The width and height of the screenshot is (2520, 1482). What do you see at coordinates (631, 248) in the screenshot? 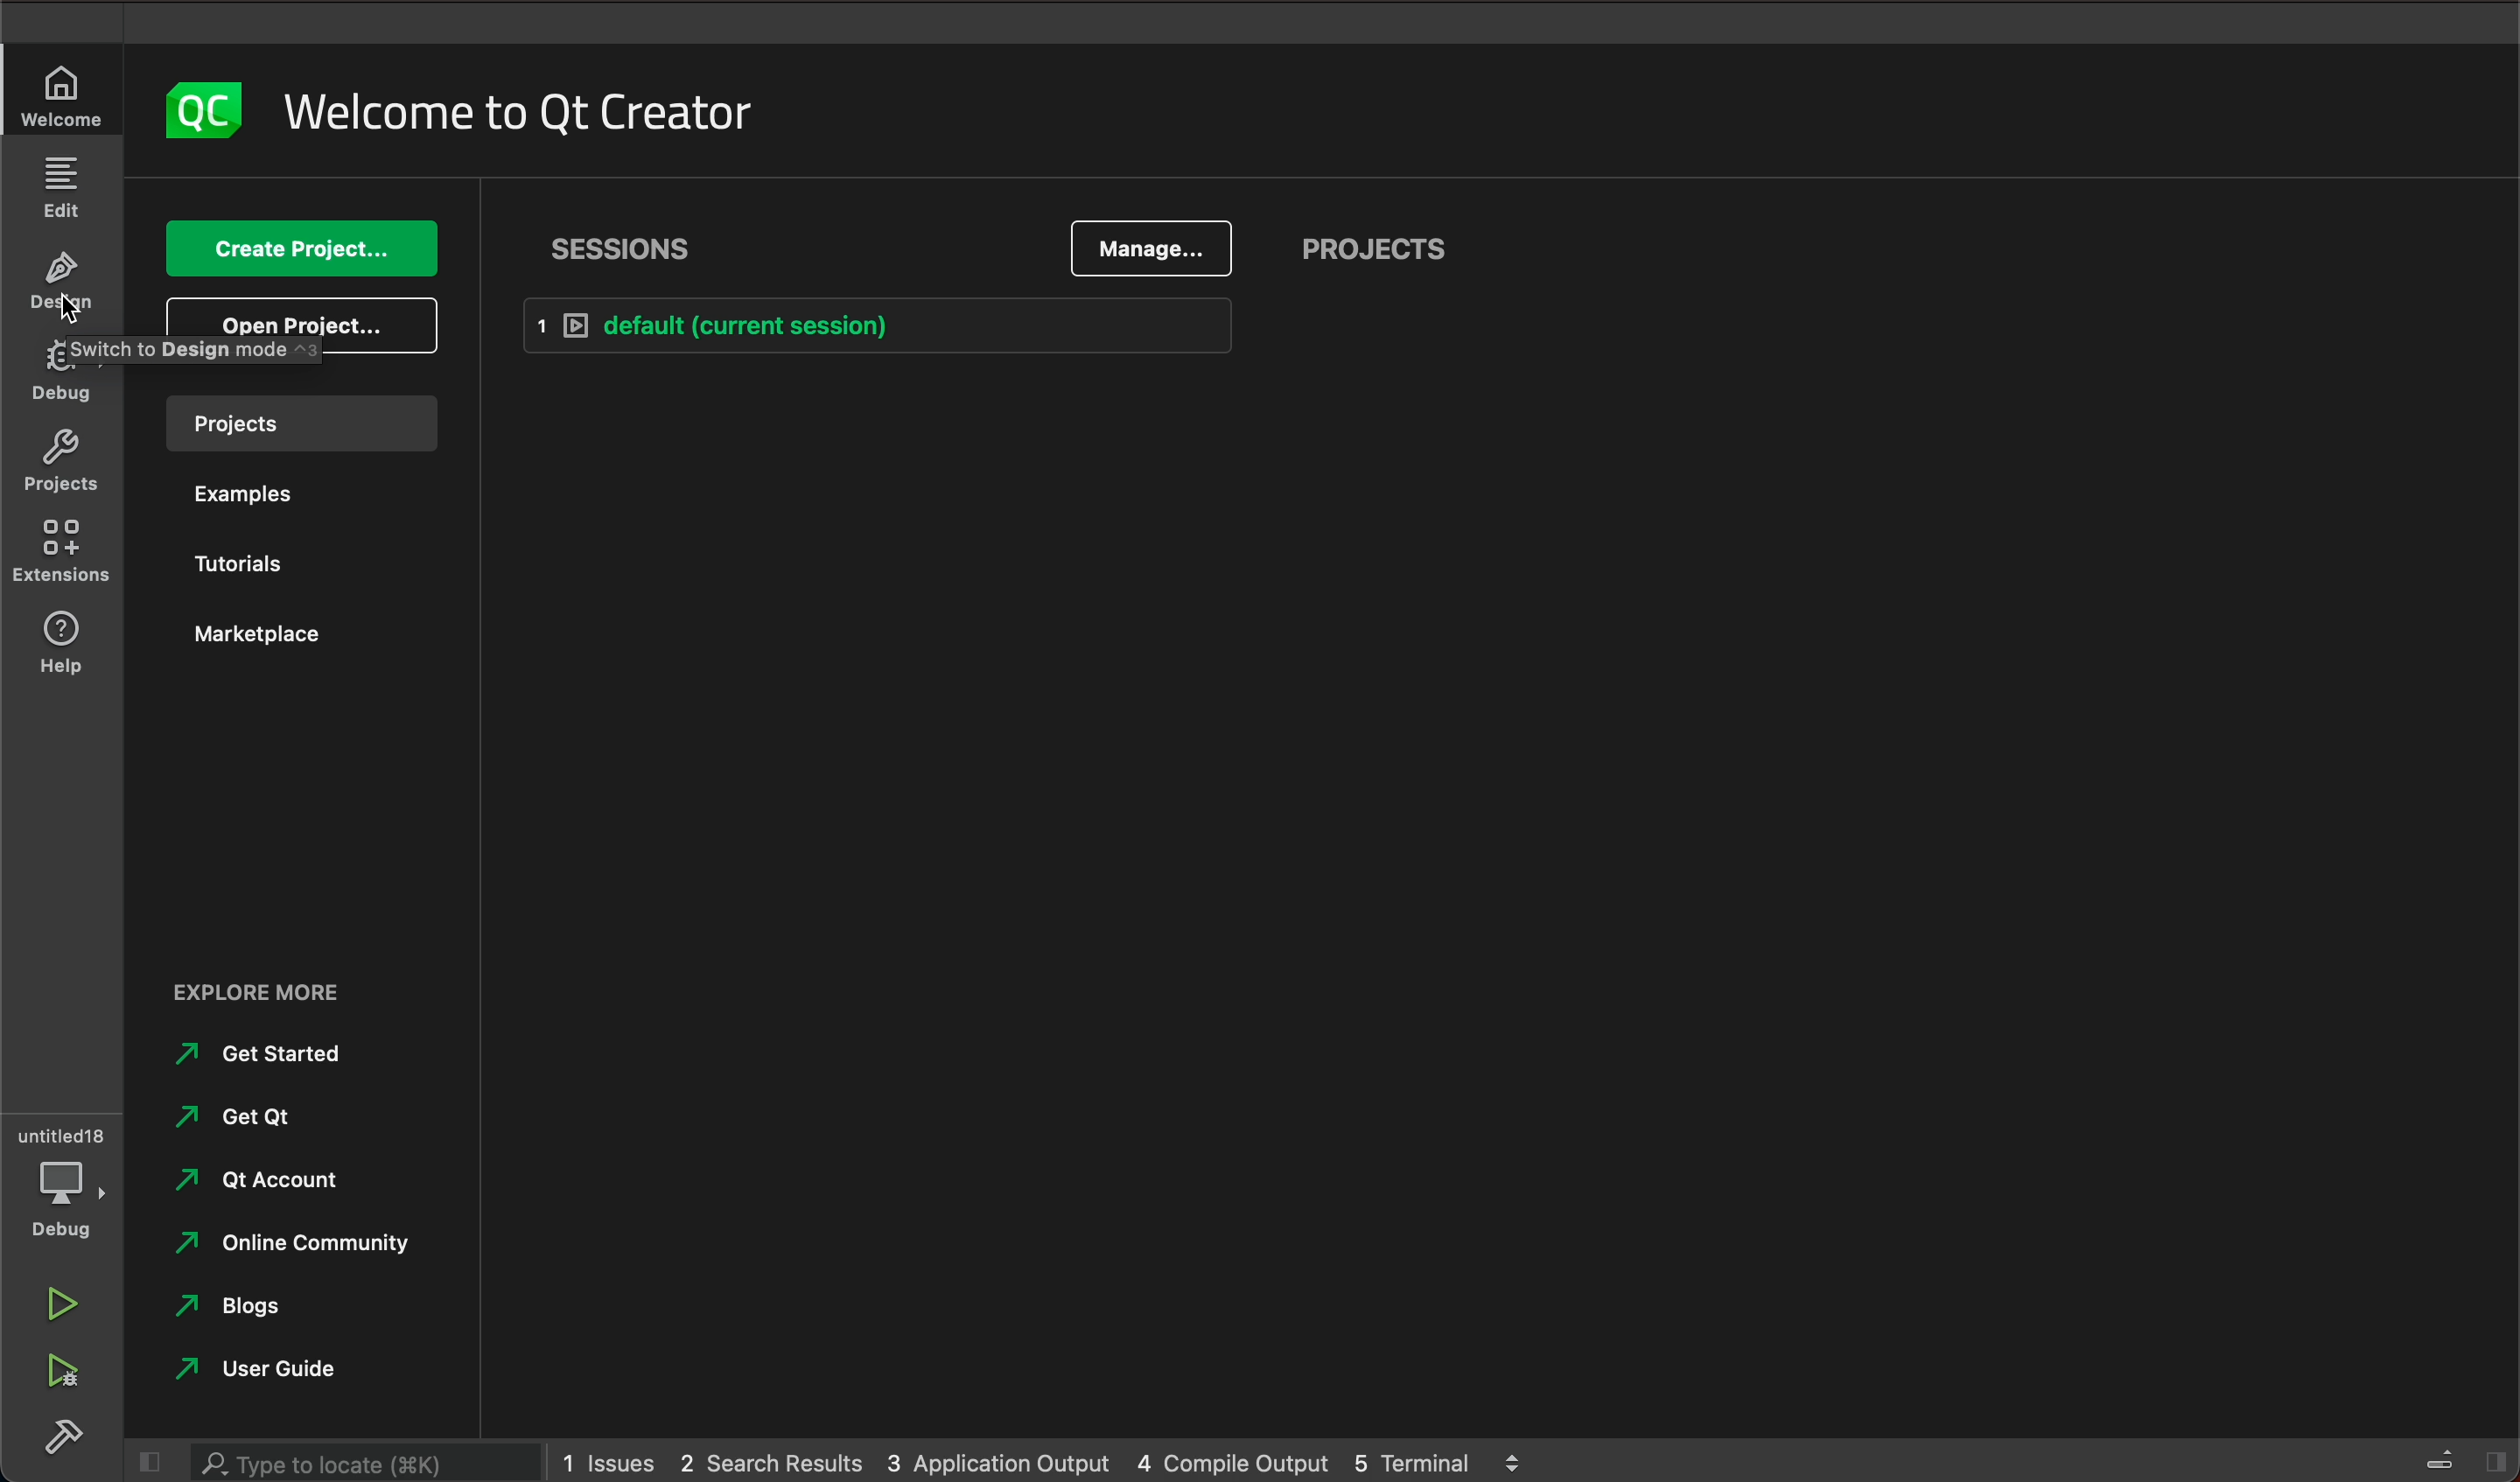
I see `sessions` at bounding box center [631, 248].